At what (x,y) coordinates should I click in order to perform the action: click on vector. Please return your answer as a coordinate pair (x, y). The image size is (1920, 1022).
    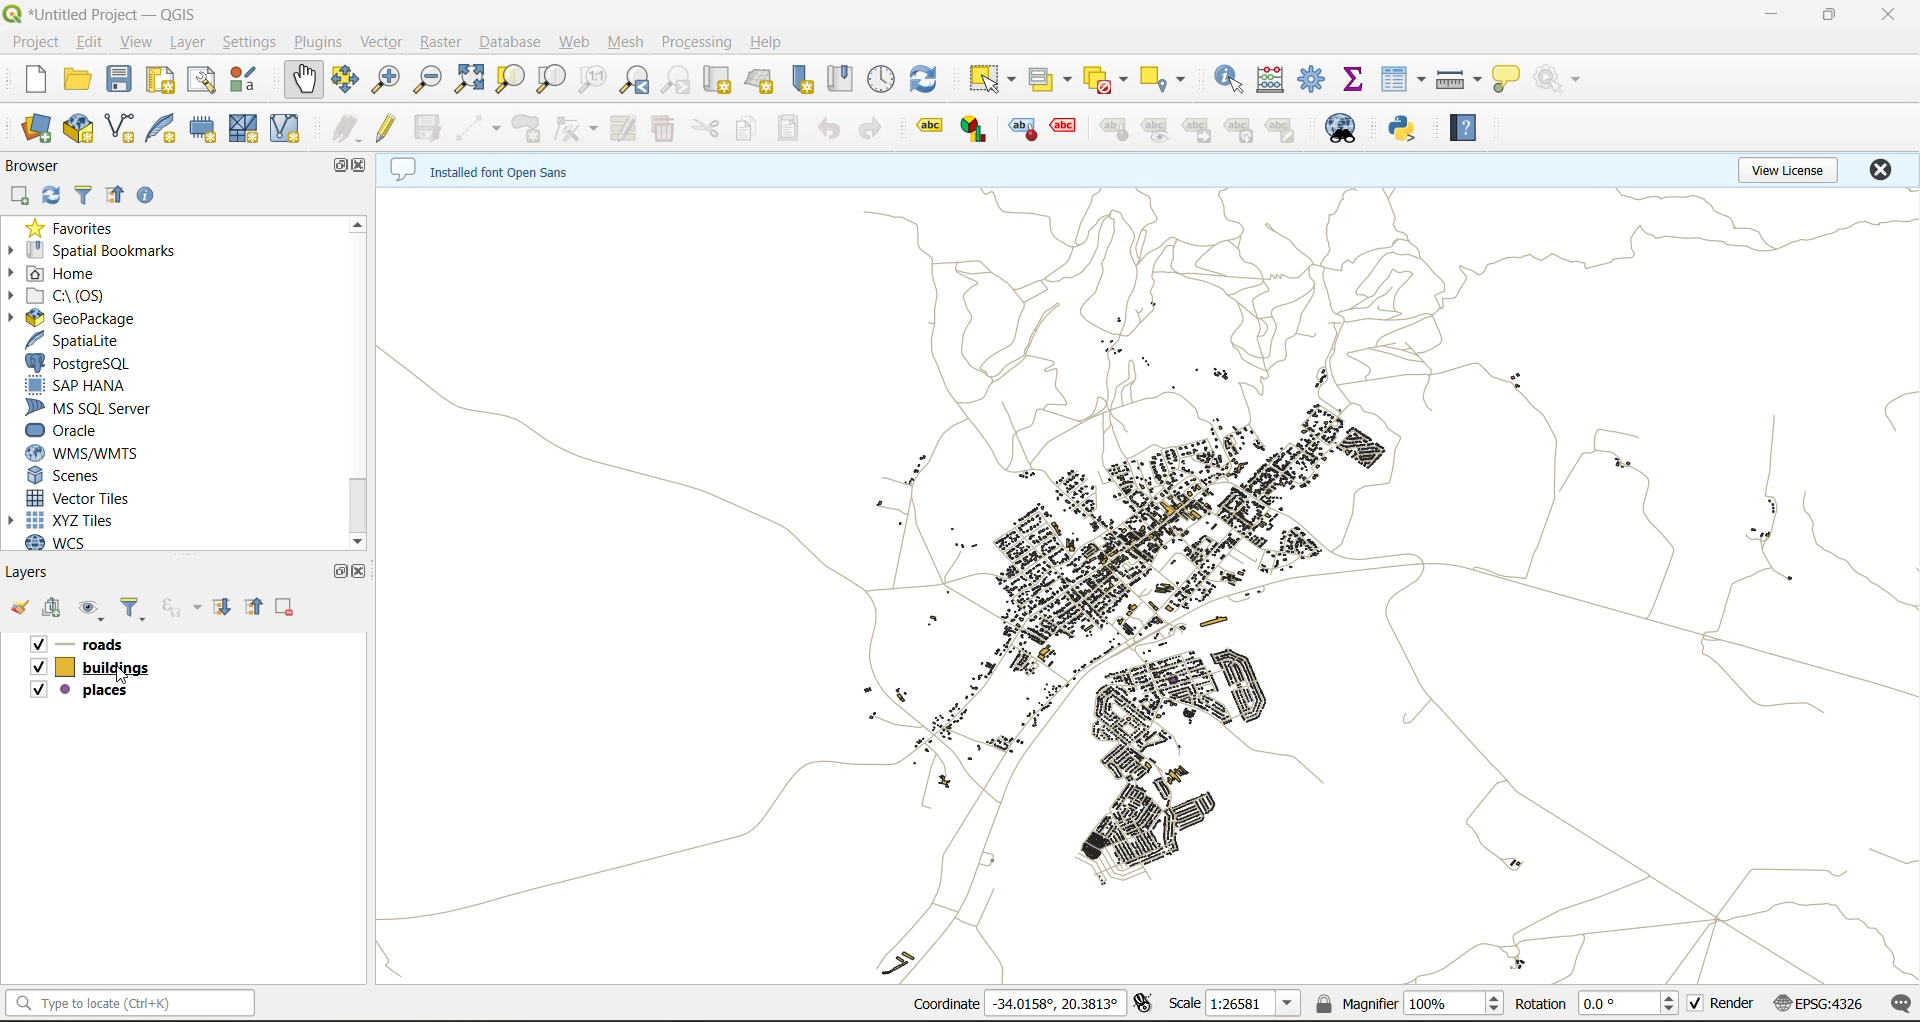
    Looking at the image, I should click on (379, 42).